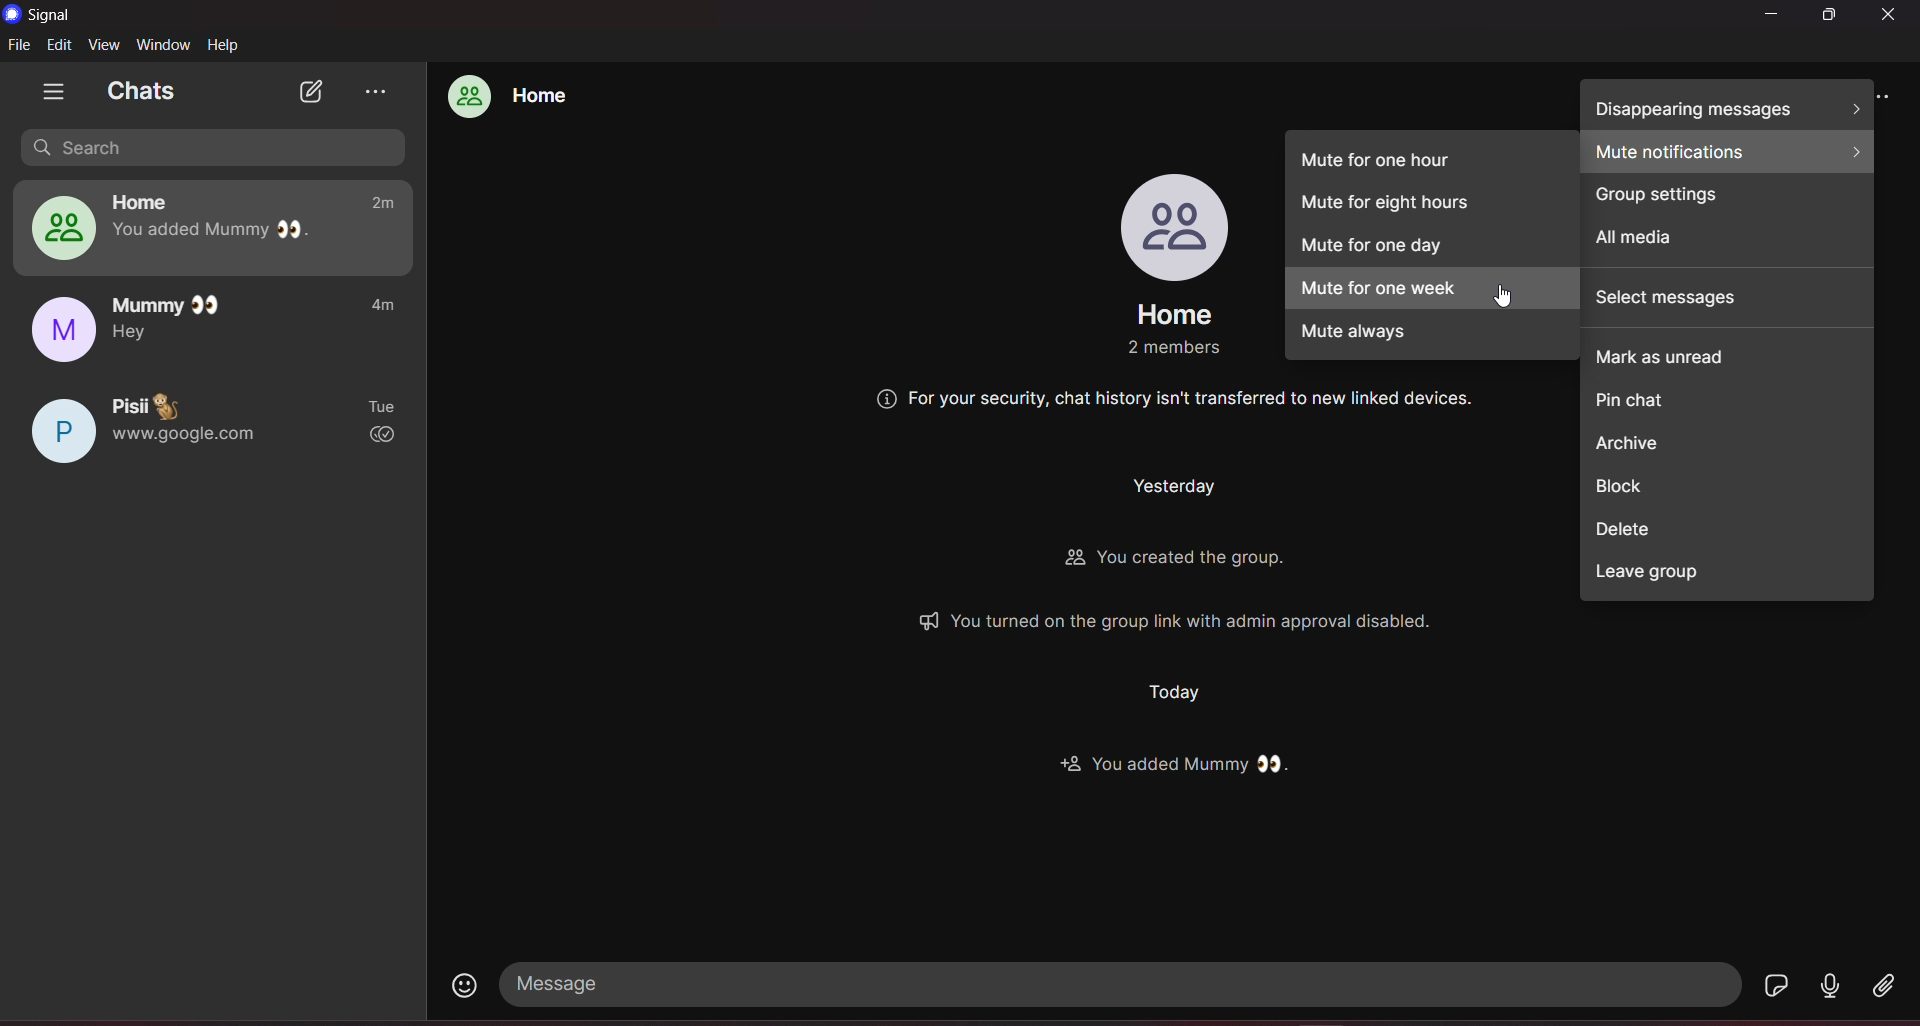 This screenshot has width=1920, height=1026. What do you see at coordinates (1727, 300) in the screenshot?
I see `select messages` at bounding box center [1727, 300].